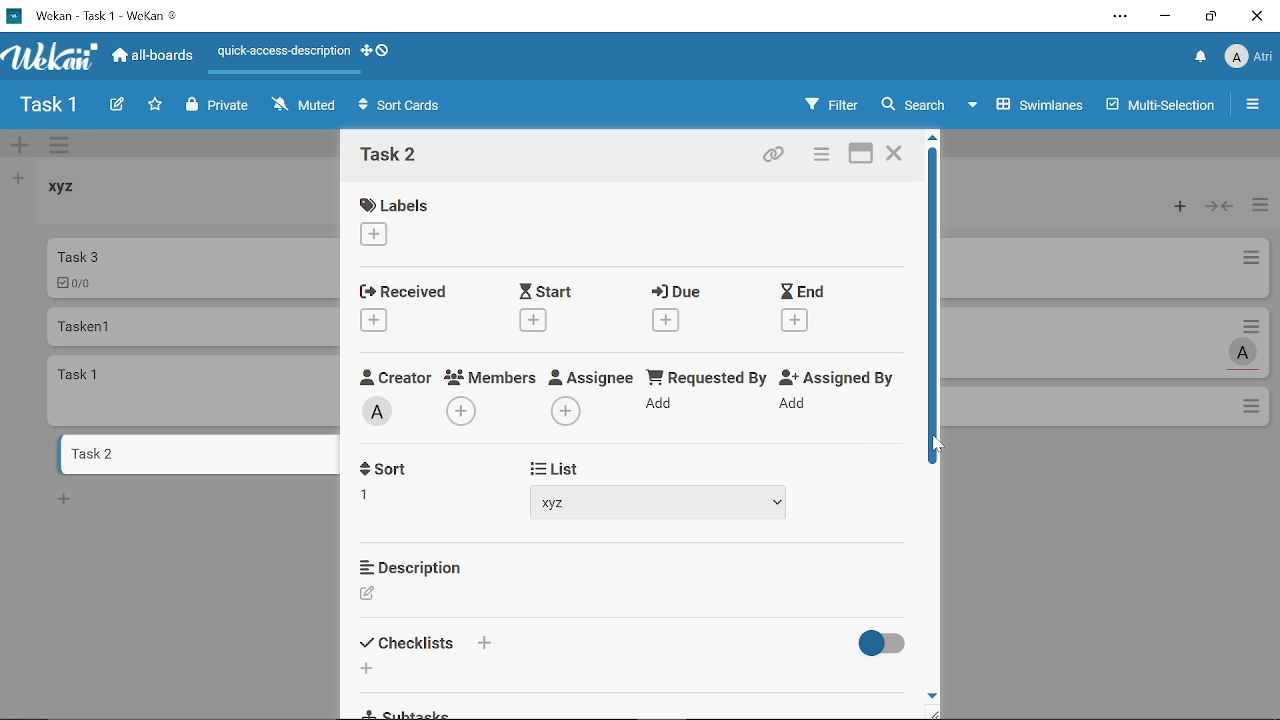 Image resolution: width=1280 pixels, height=720 pixels. What do you see at coordinates (51, 56) in the screenshot?
I see `App logo` at bounding box center [51, 56].